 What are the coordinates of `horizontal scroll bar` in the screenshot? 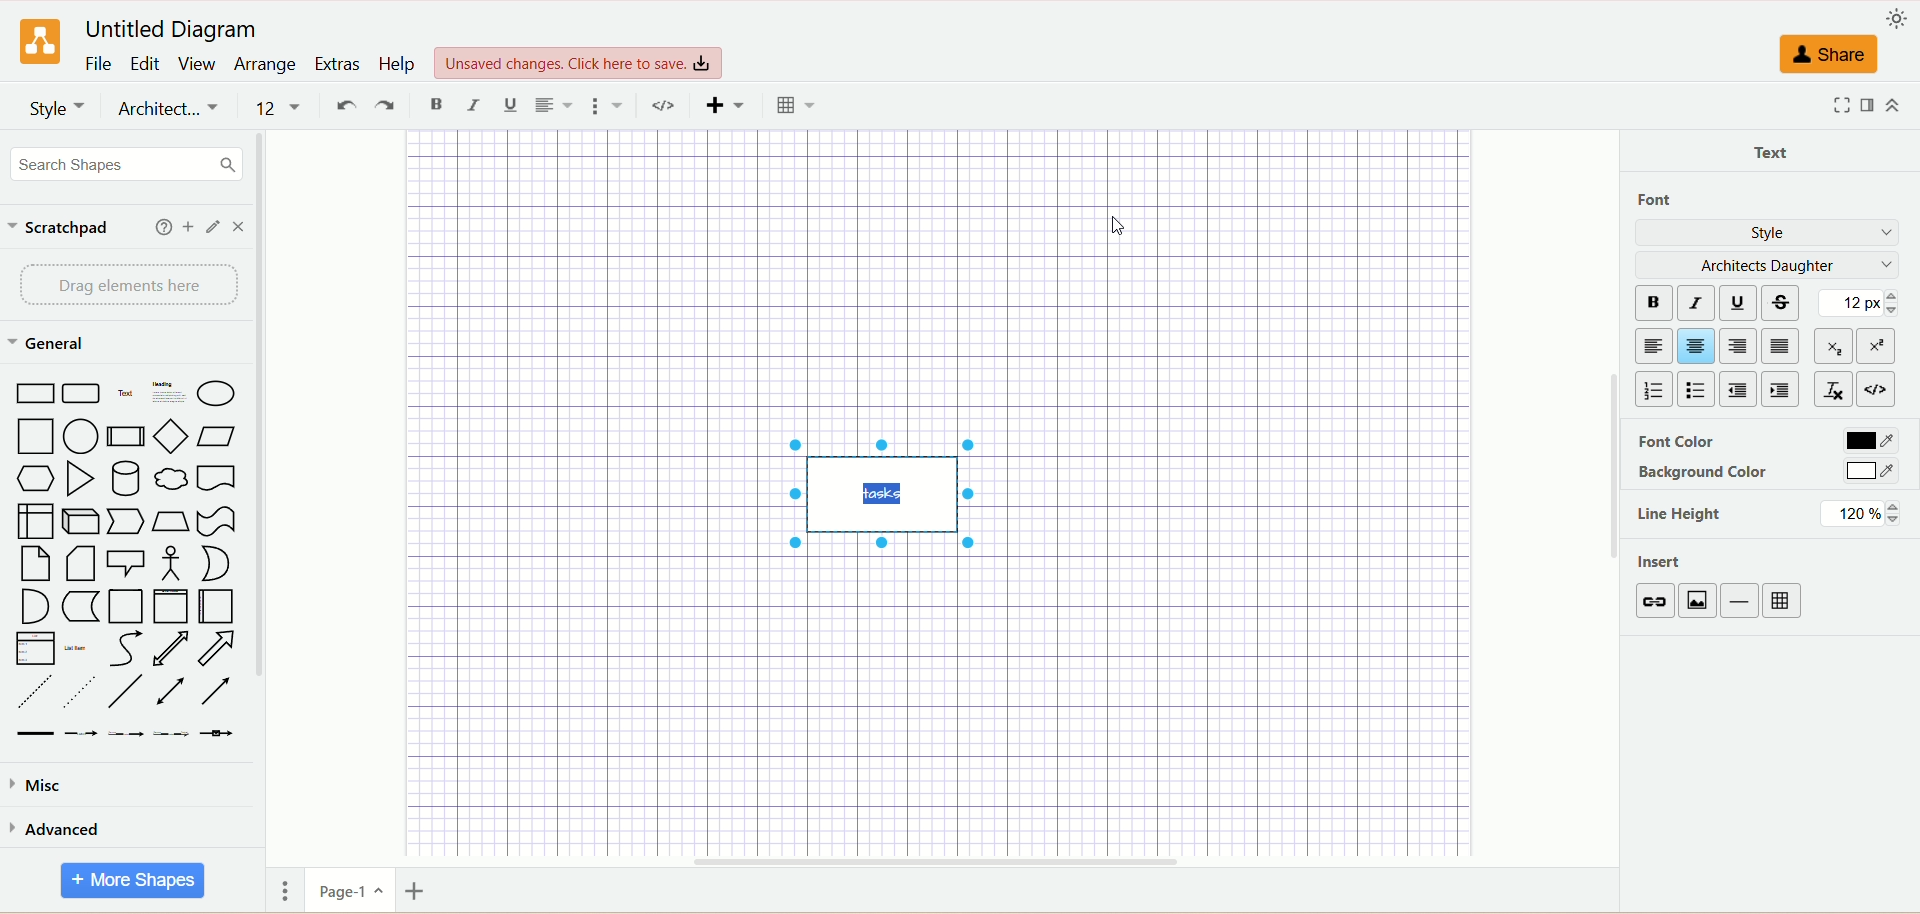 It's located at (939, 859).